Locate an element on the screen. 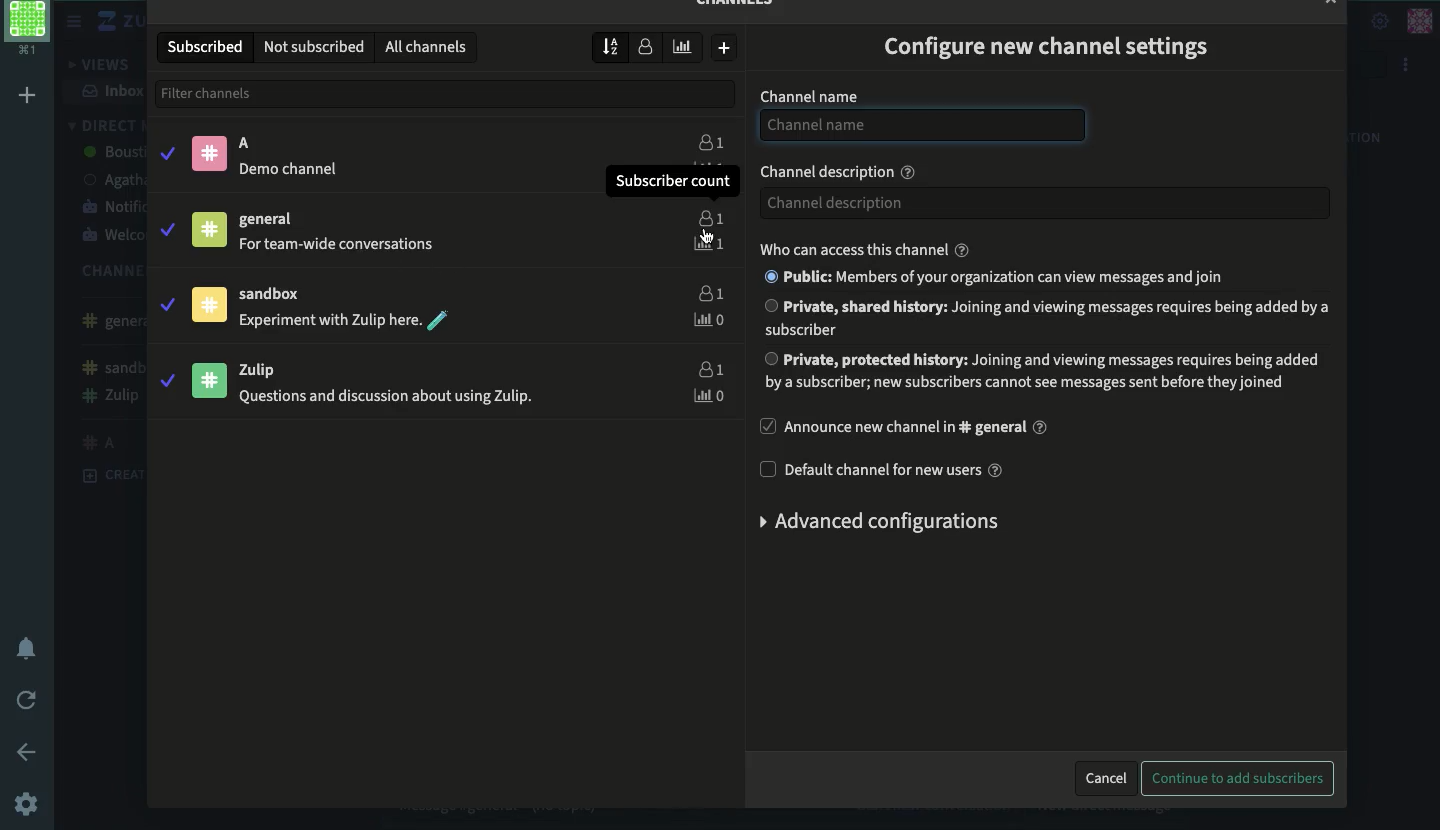 The image size is (1440, 830). not subscribed is located at coordinates (317, 47).